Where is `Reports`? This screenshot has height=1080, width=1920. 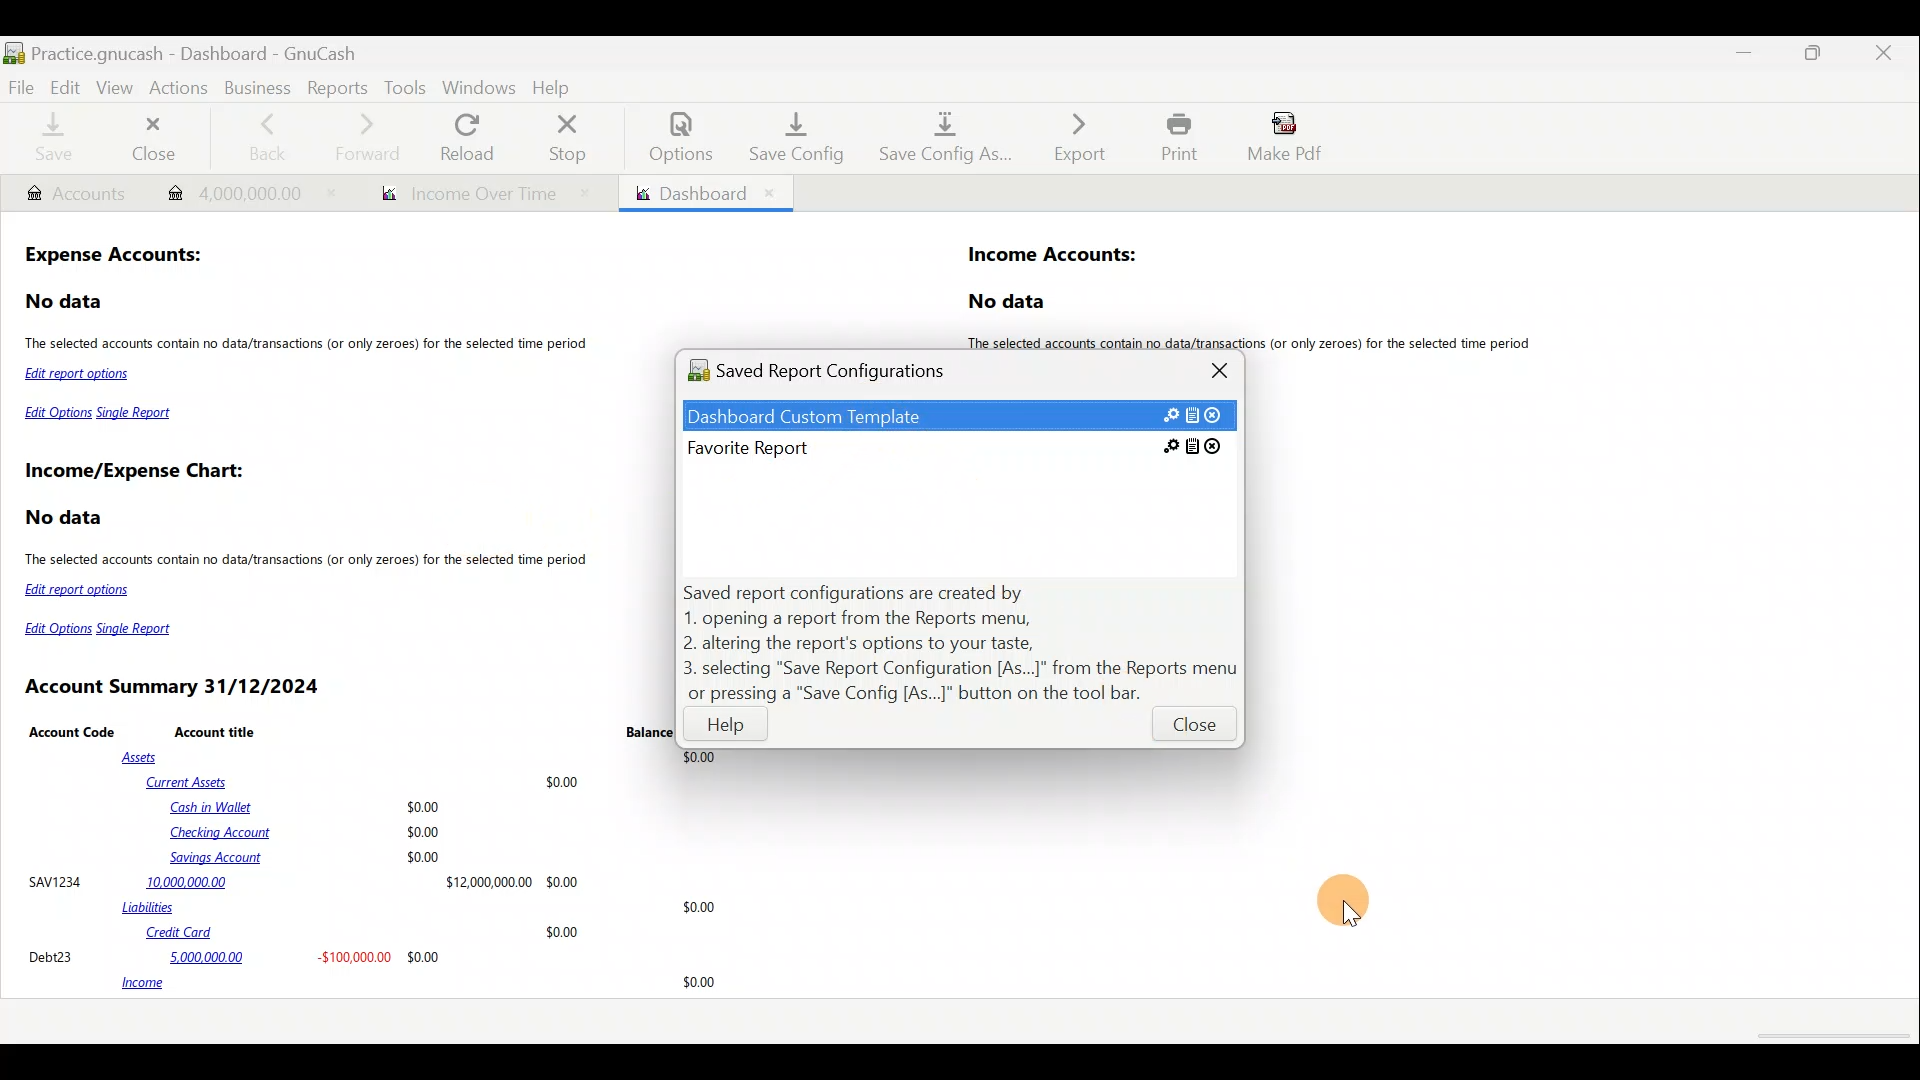
Reports is located at coordinates (335, 86).